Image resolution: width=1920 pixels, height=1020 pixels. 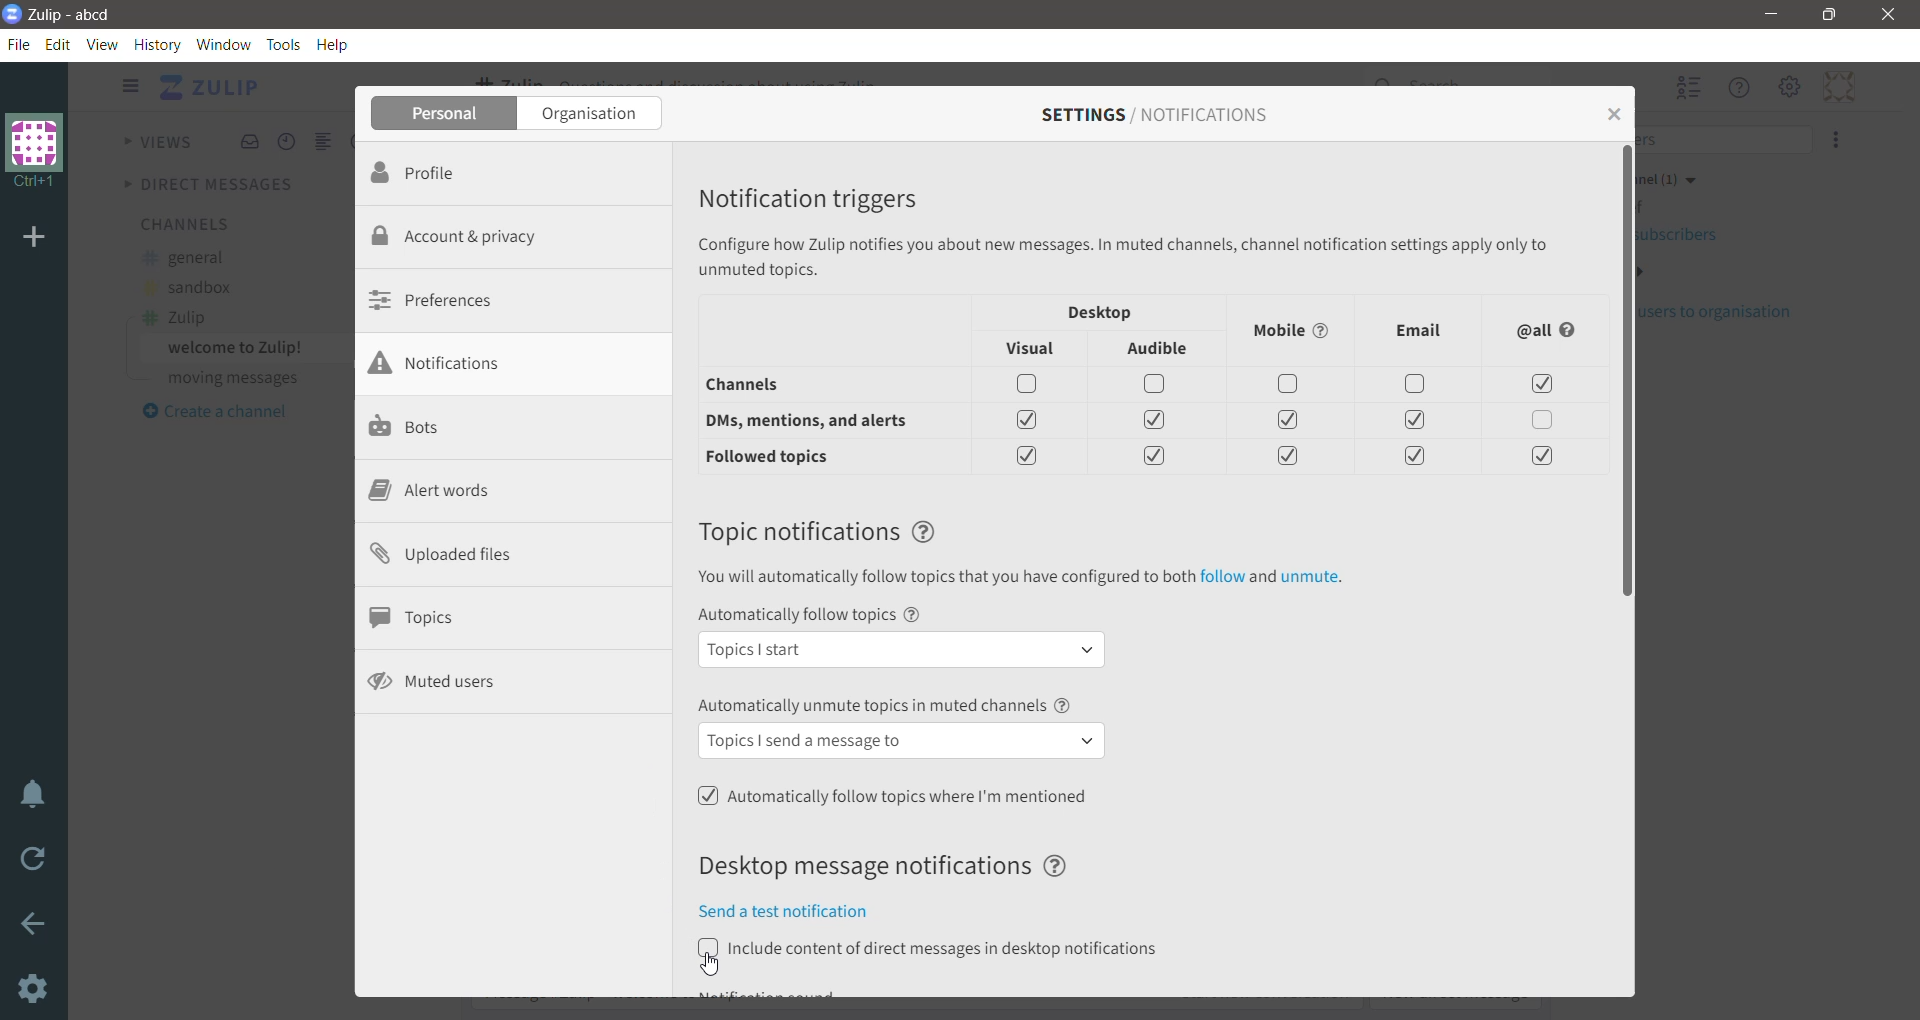 I want to click on Tools, so click(x=286, y=44).